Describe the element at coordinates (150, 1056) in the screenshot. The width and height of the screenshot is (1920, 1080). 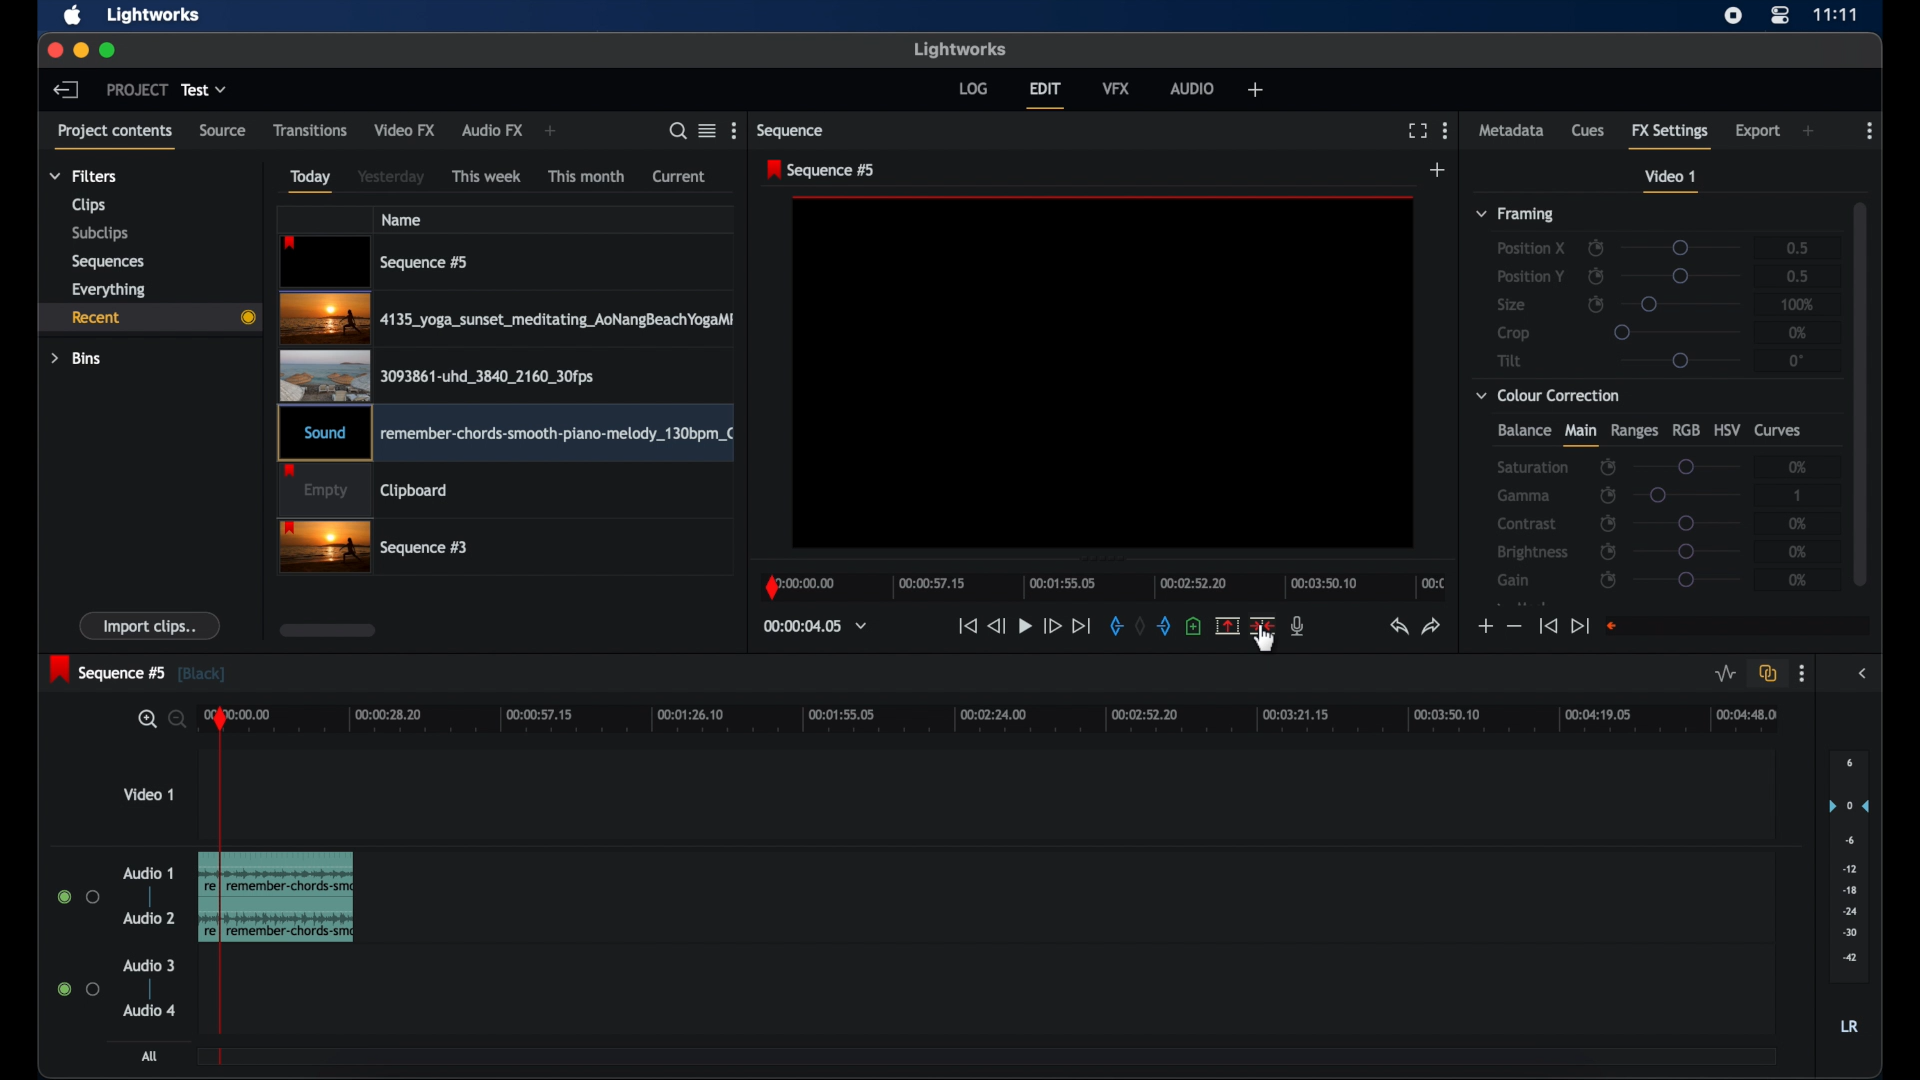
I see `all` at that location.